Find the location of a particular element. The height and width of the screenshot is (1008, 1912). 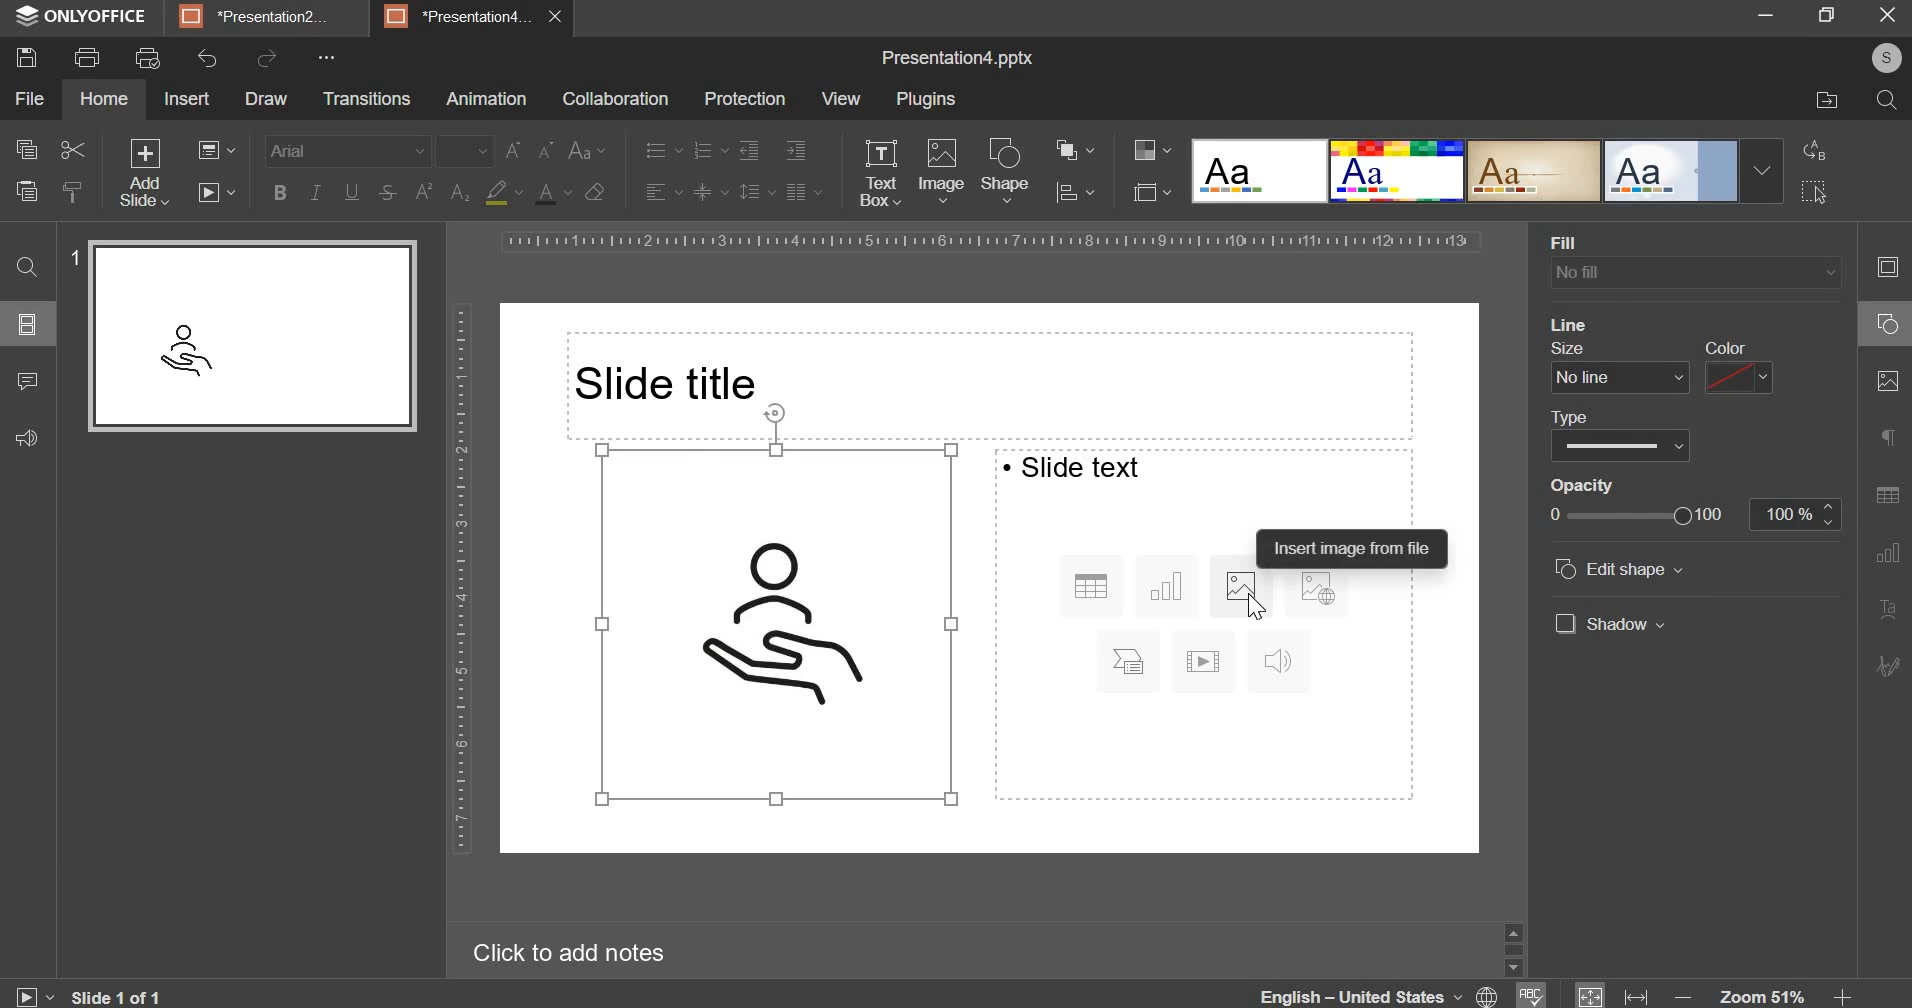

bold is located at coordinates (280, 191).